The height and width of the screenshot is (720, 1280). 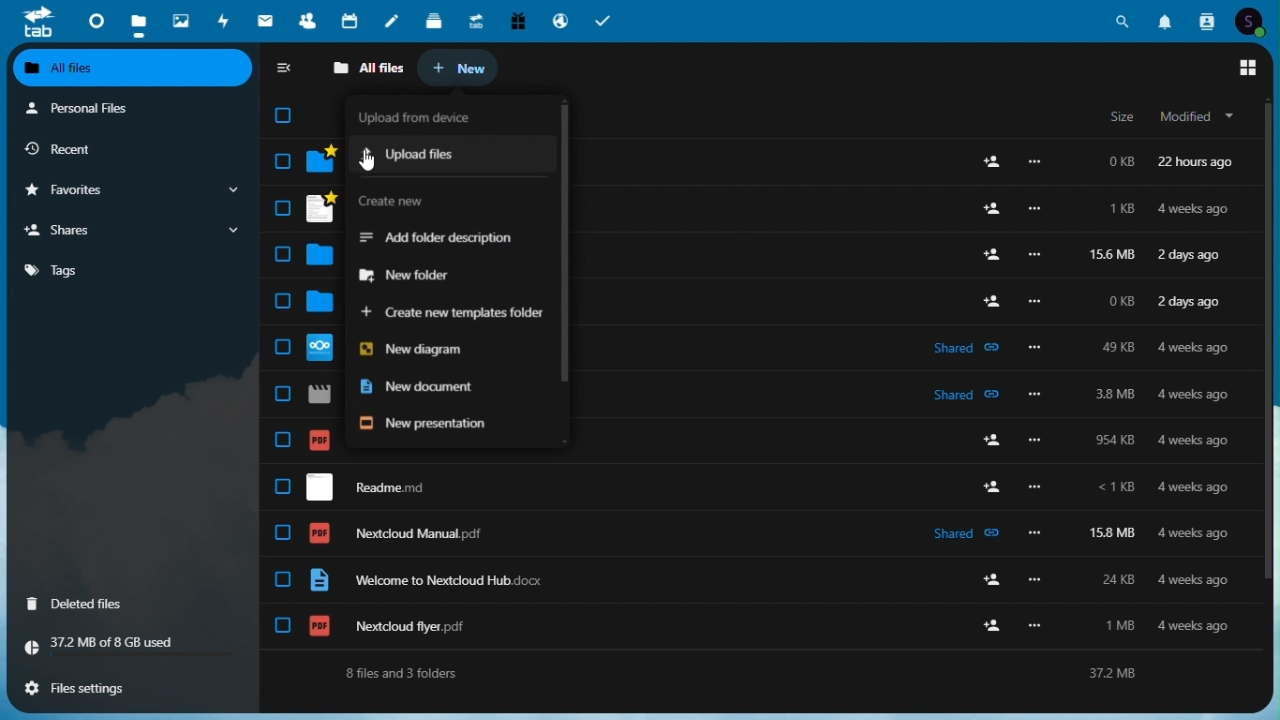 What do you see at coordinates (996, 580) in the screenshot?
I see `add user` at bounding box center [996, 580].